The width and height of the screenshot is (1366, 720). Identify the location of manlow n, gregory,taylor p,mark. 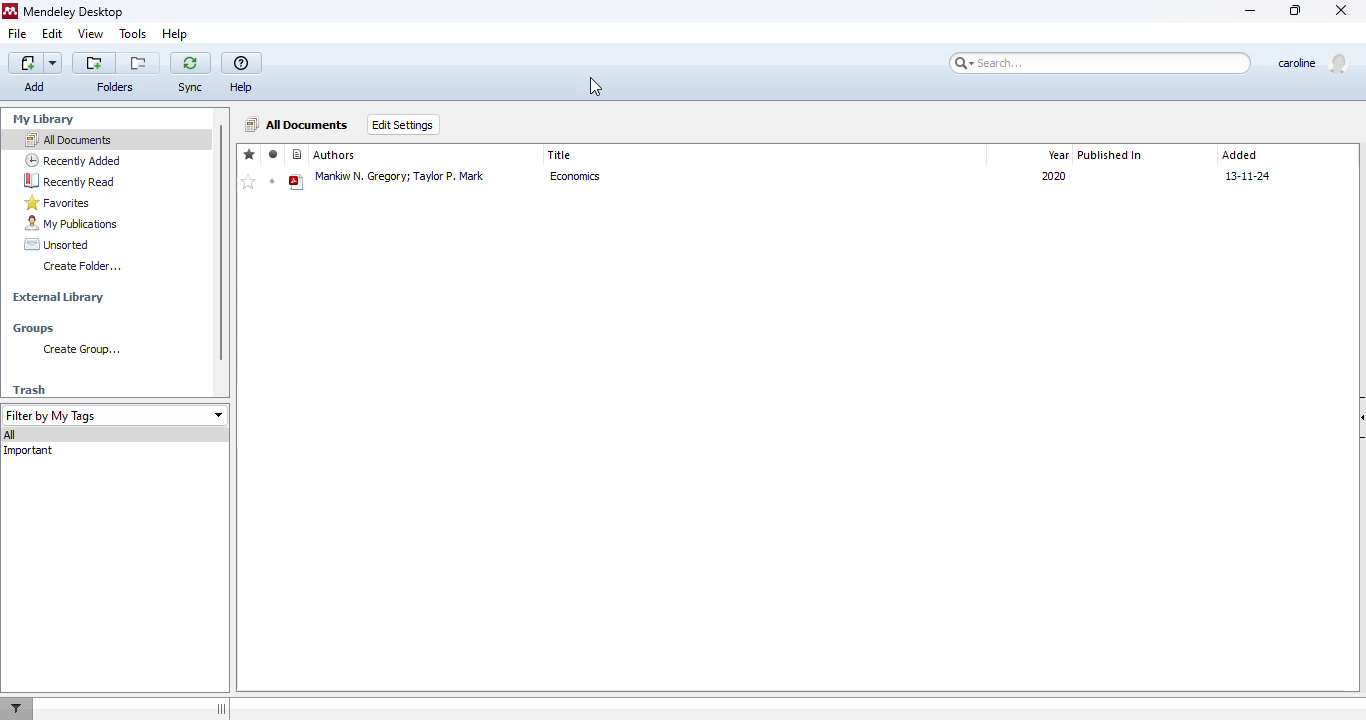
(401, 181).